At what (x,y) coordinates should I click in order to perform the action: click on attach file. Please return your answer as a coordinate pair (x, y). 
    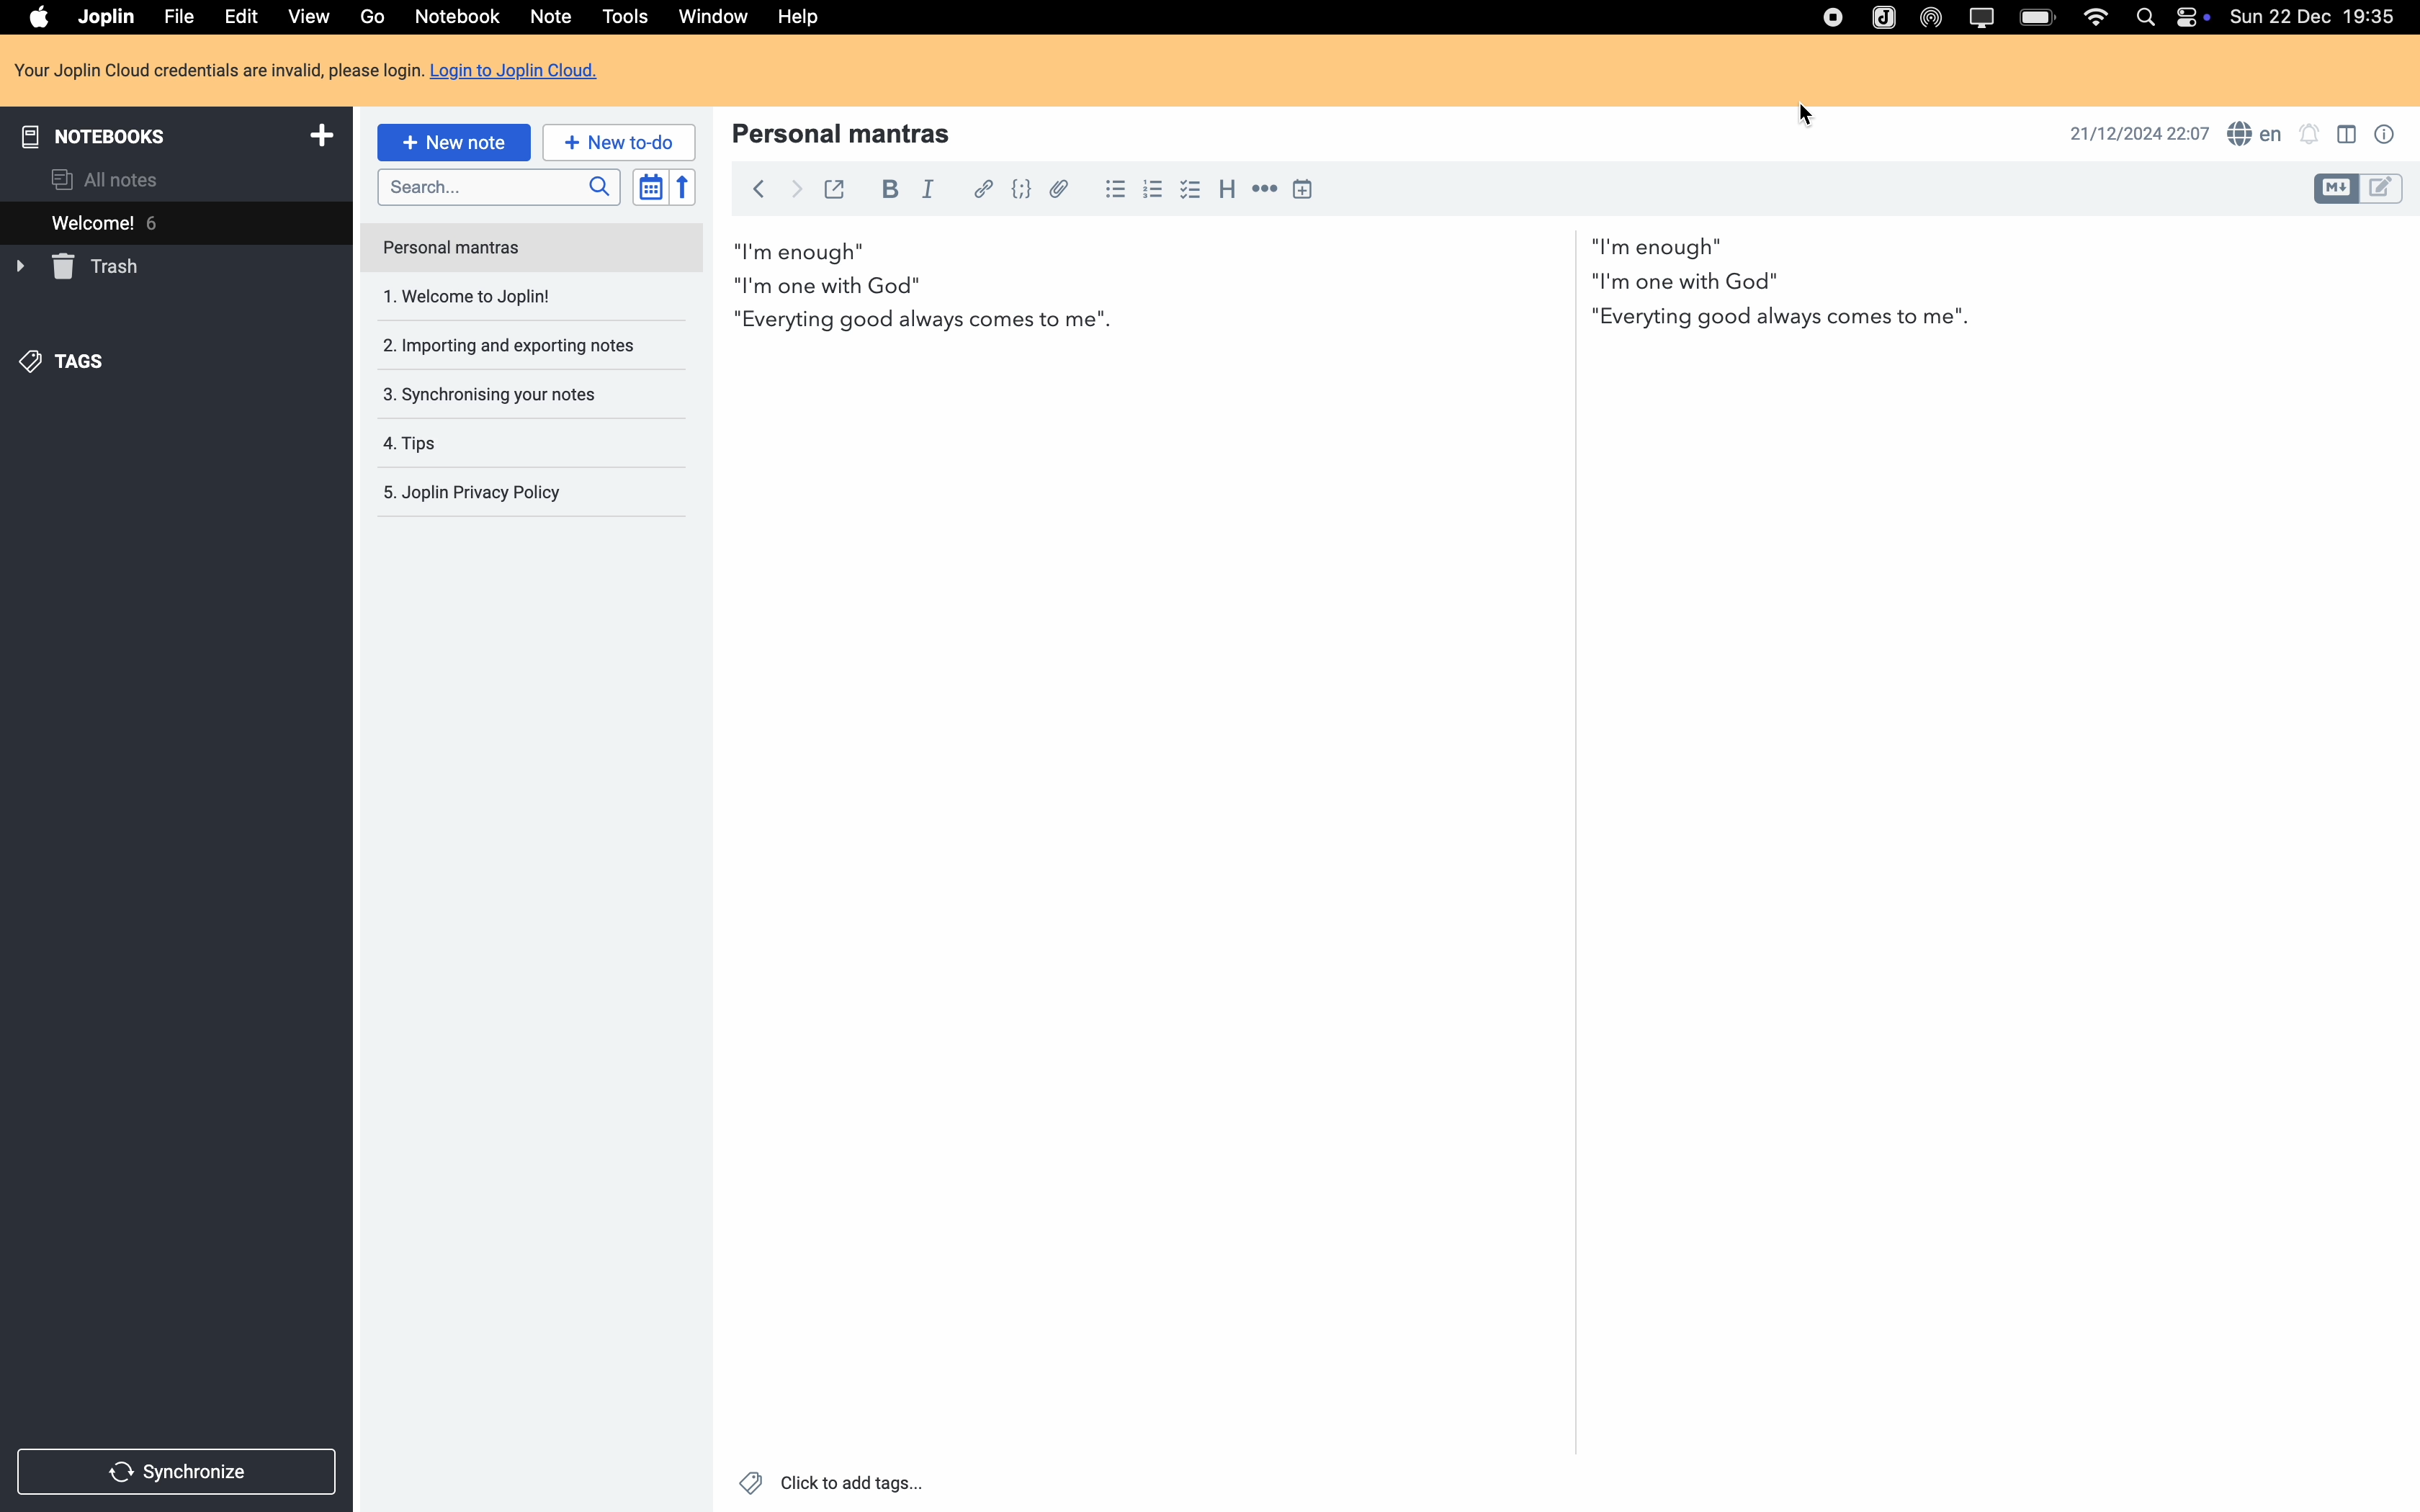
    Looking at the image, I should click on (1057, 187).